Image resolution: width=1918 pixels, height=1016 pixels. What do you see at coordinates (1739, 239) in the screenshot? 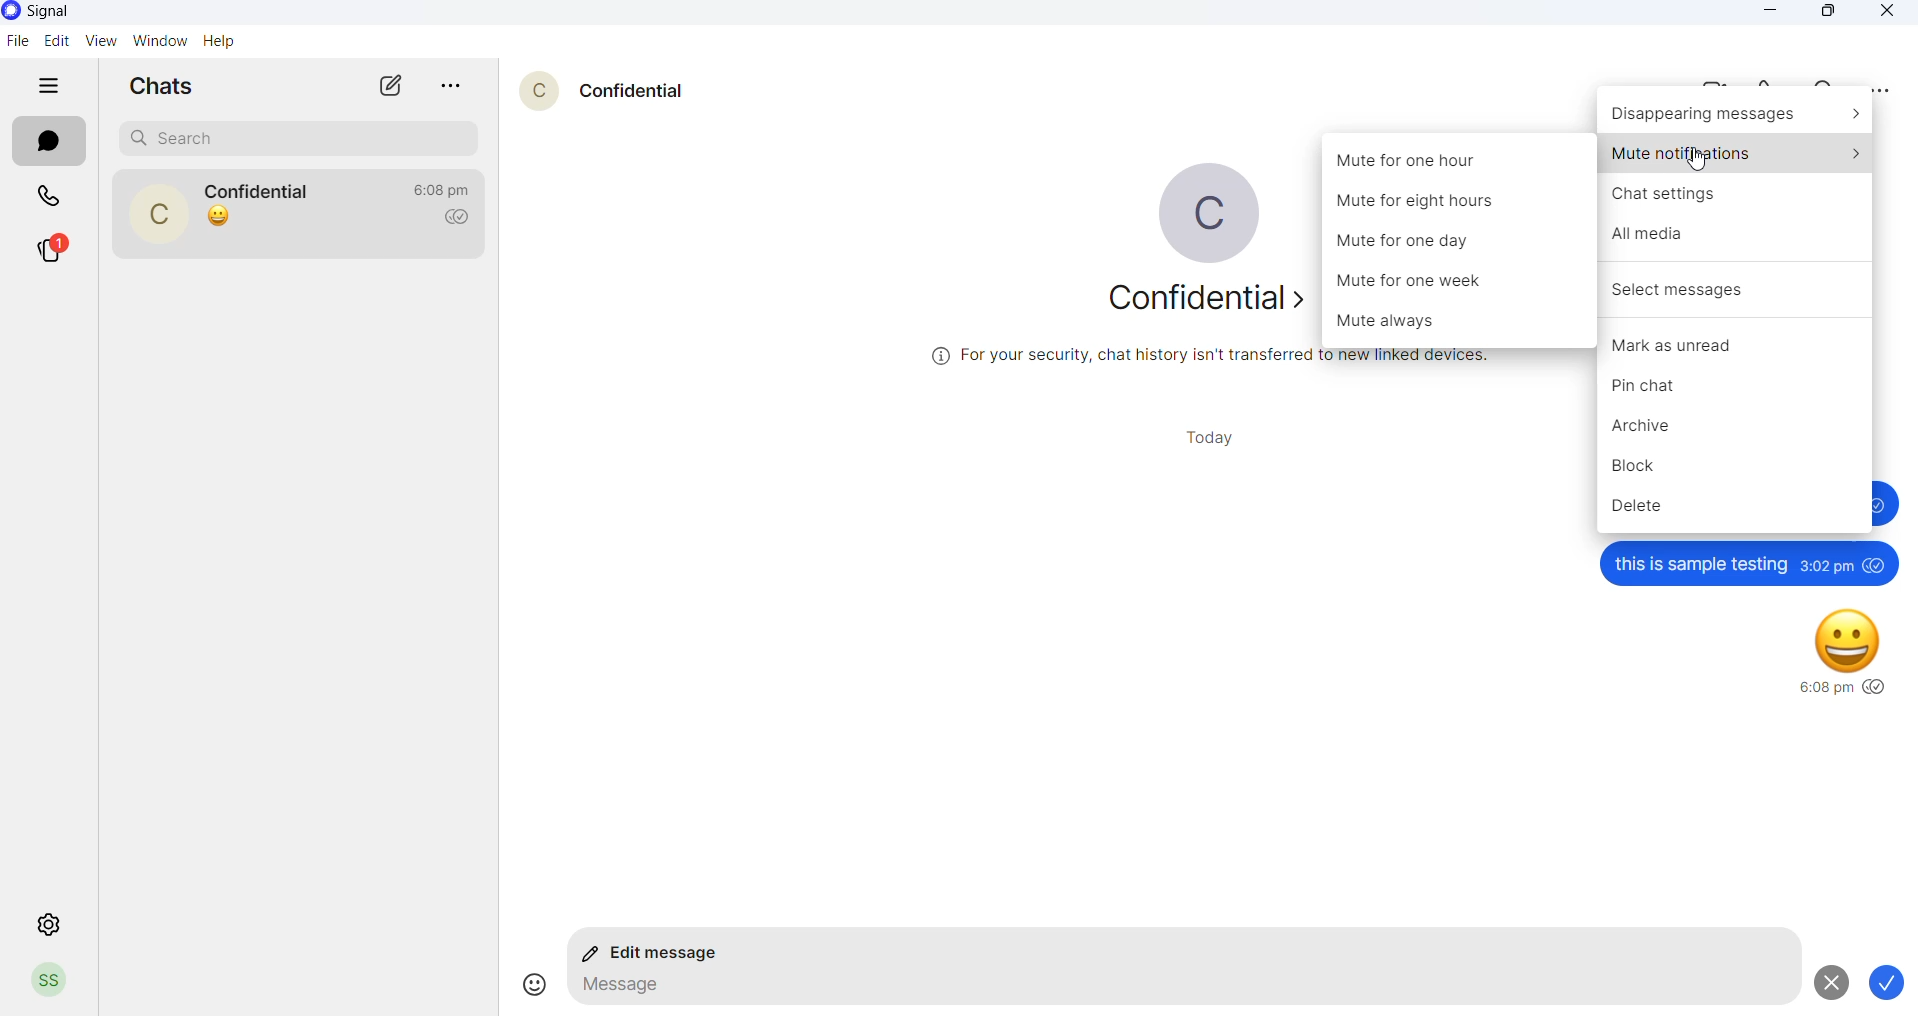
I see `all media` at bounding box center [1739, 239].